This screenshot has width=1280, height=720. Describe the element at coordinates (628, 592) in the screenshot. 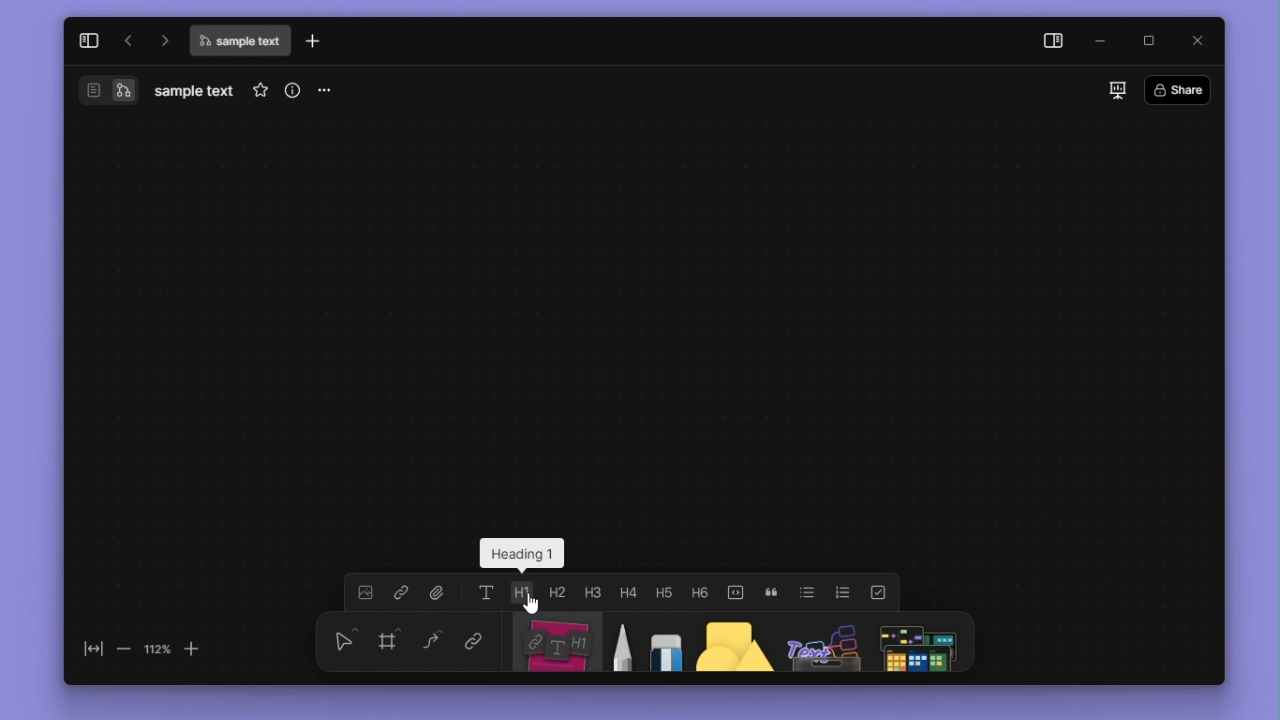

I see `Heading 4` at that location.